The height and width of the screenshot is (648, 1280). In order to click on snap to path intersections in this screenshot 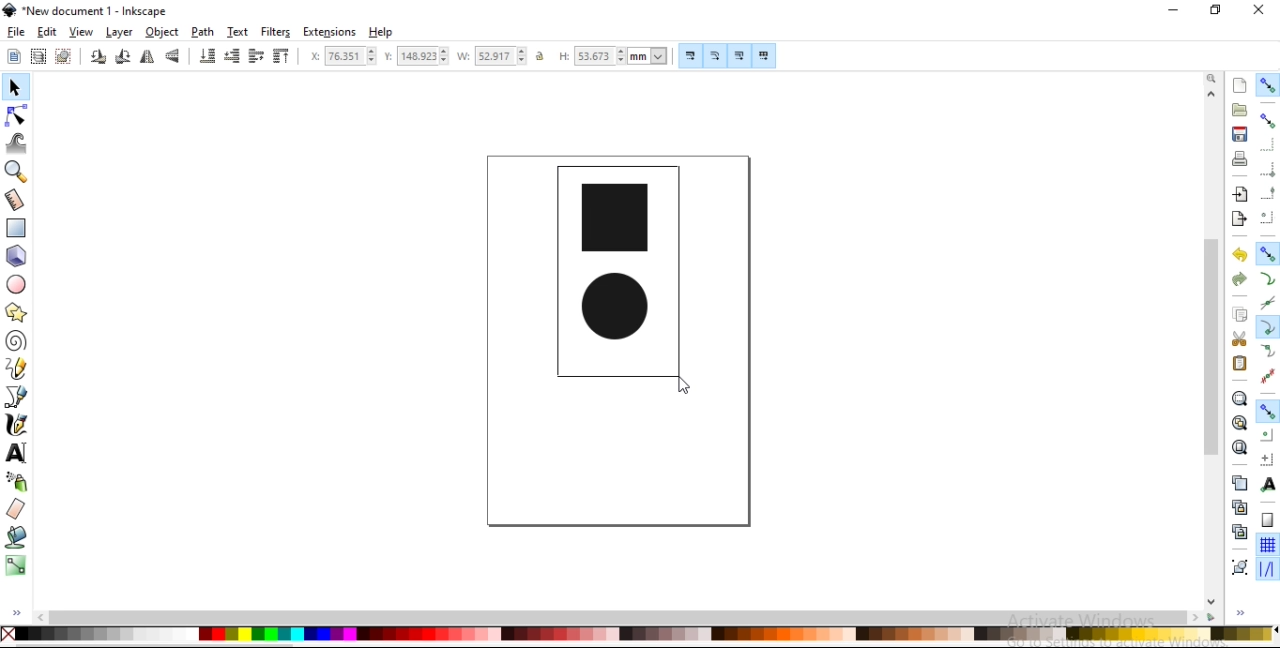, I will do `click(1266, 301)`.